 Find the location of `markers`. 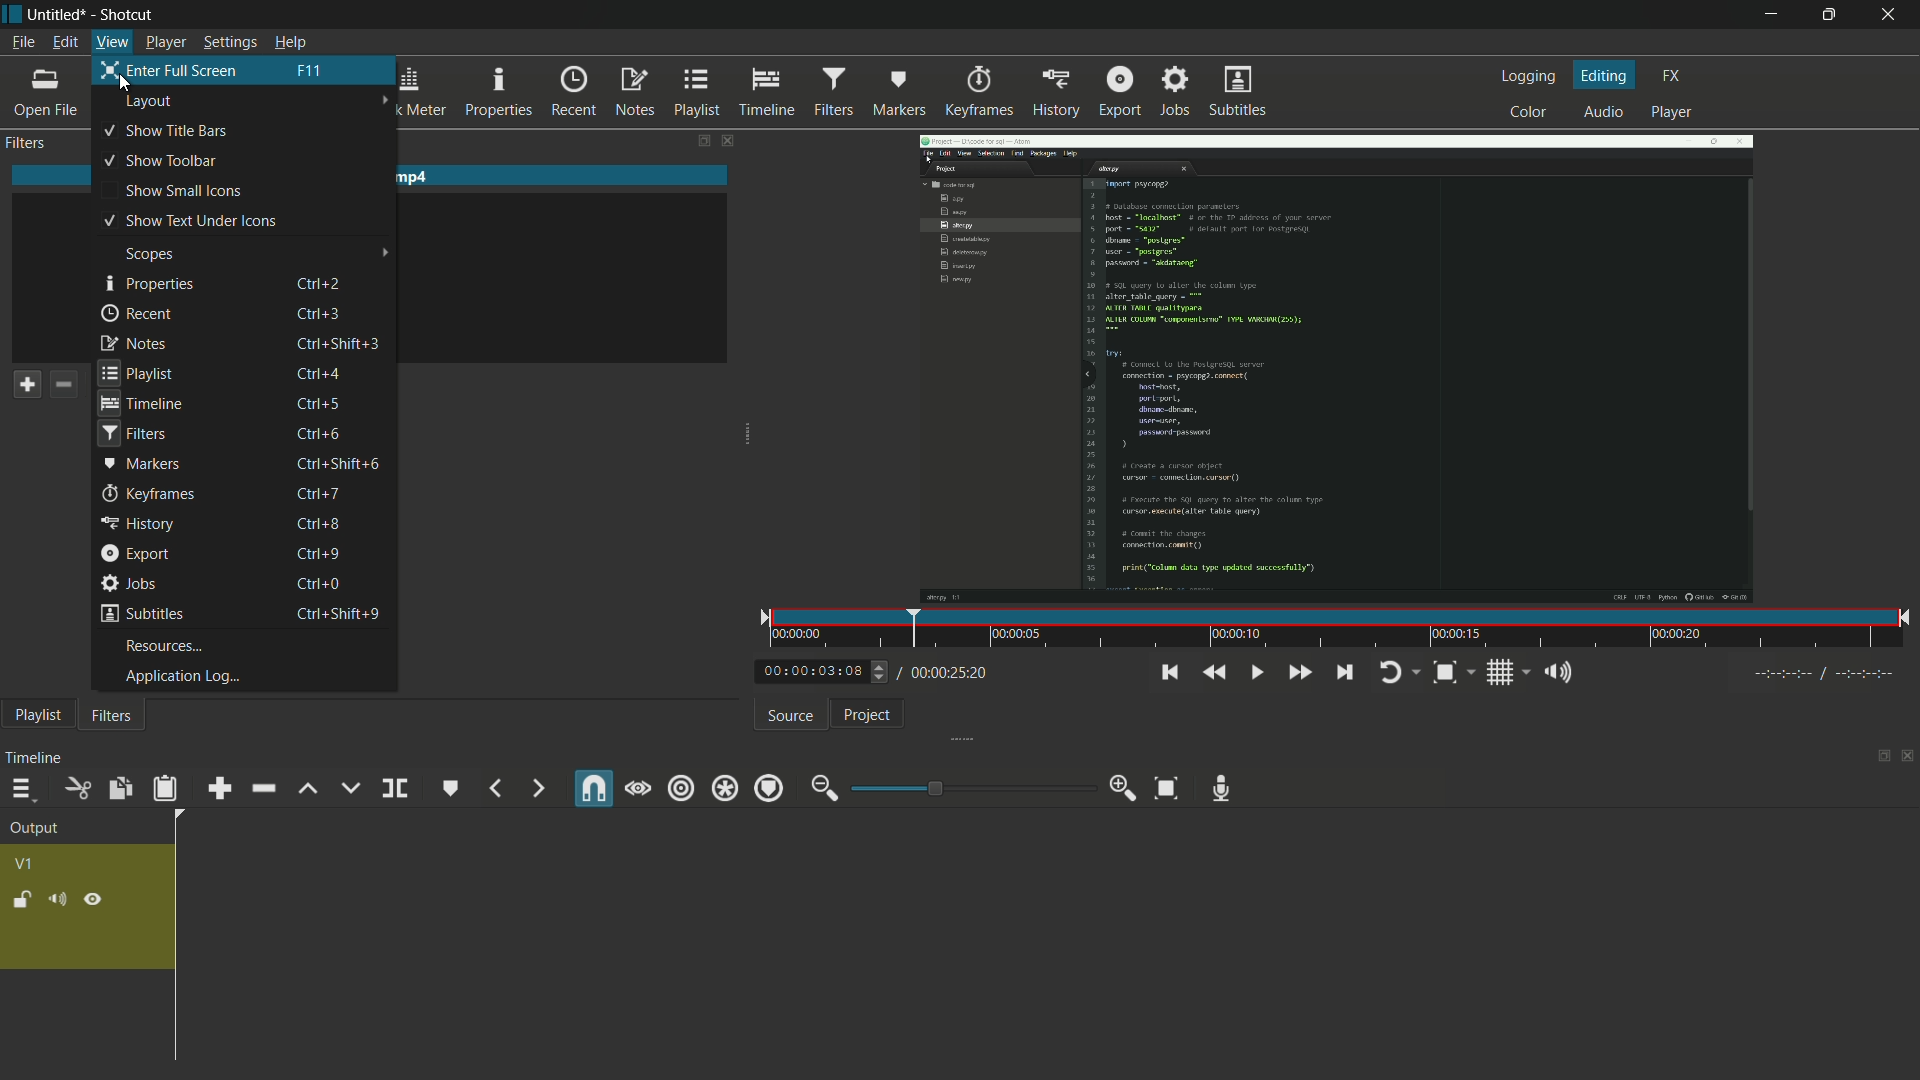

markers is located at coordinates (143, 465).